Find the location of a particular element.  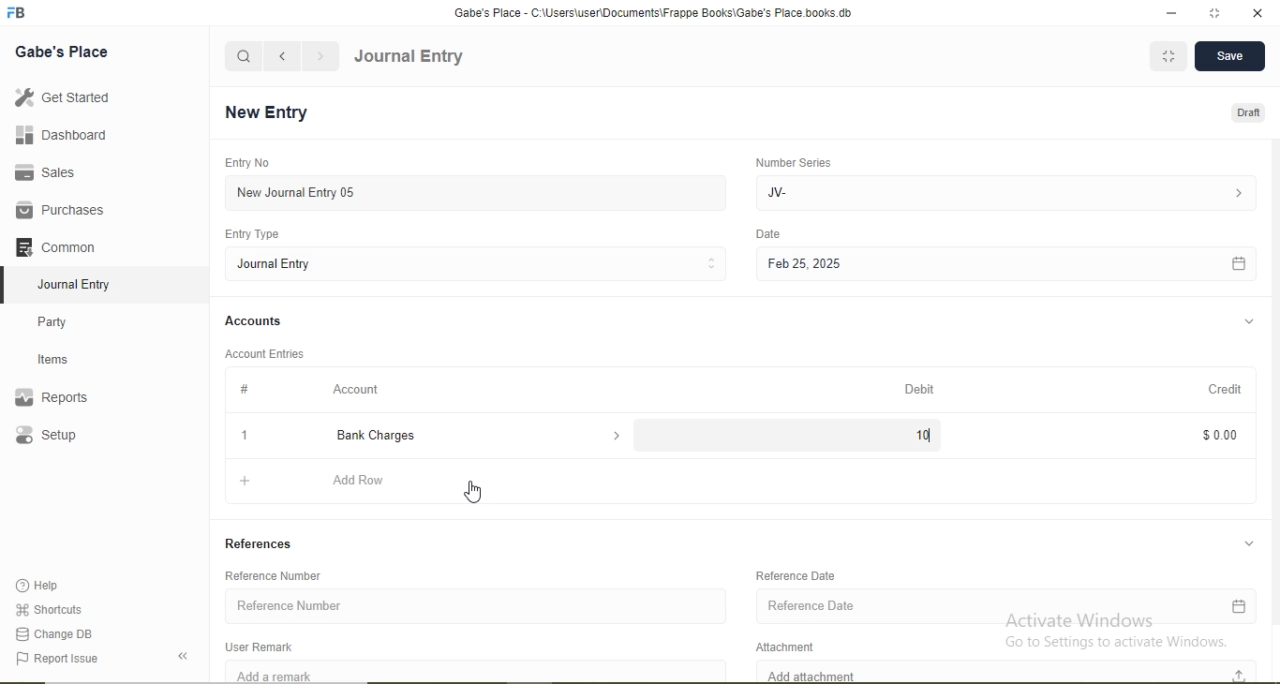

Journal Entry is located at coordinates (409, 57).